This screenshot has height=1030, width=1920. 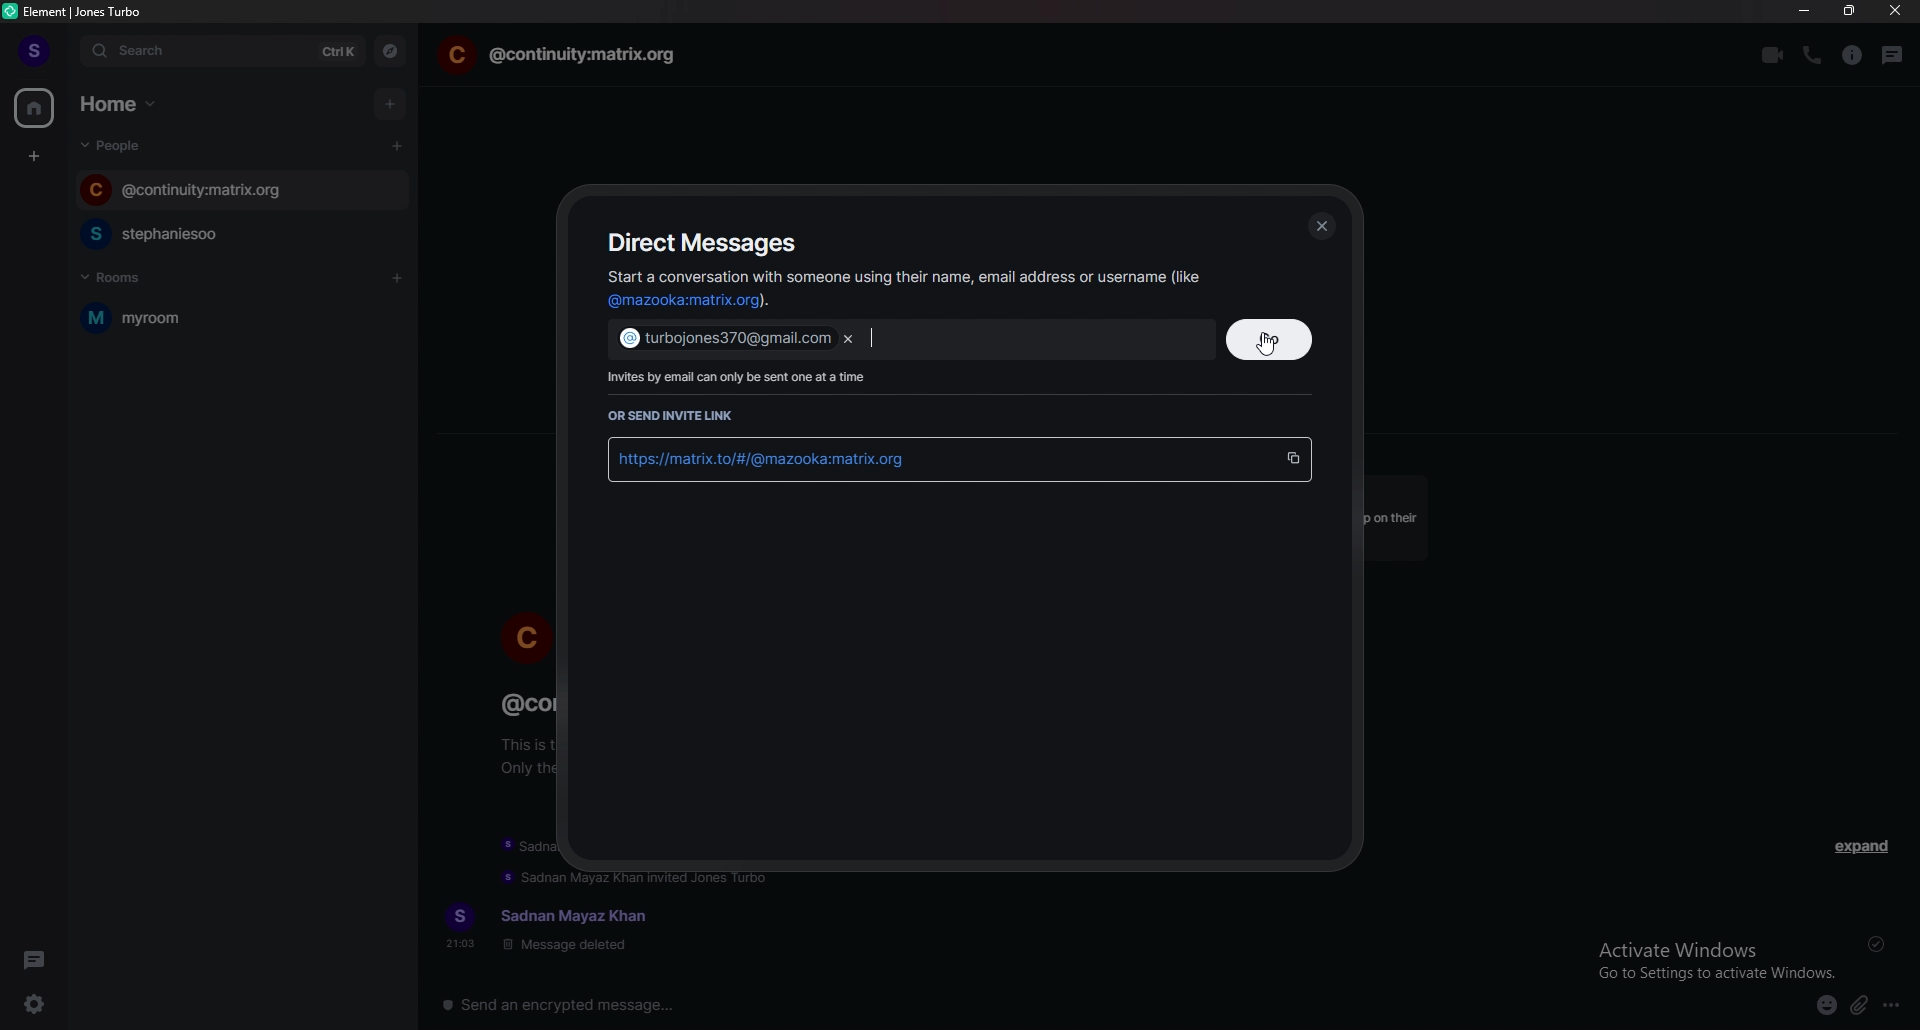 I want to click on copy, so click(x=1292, y=459).